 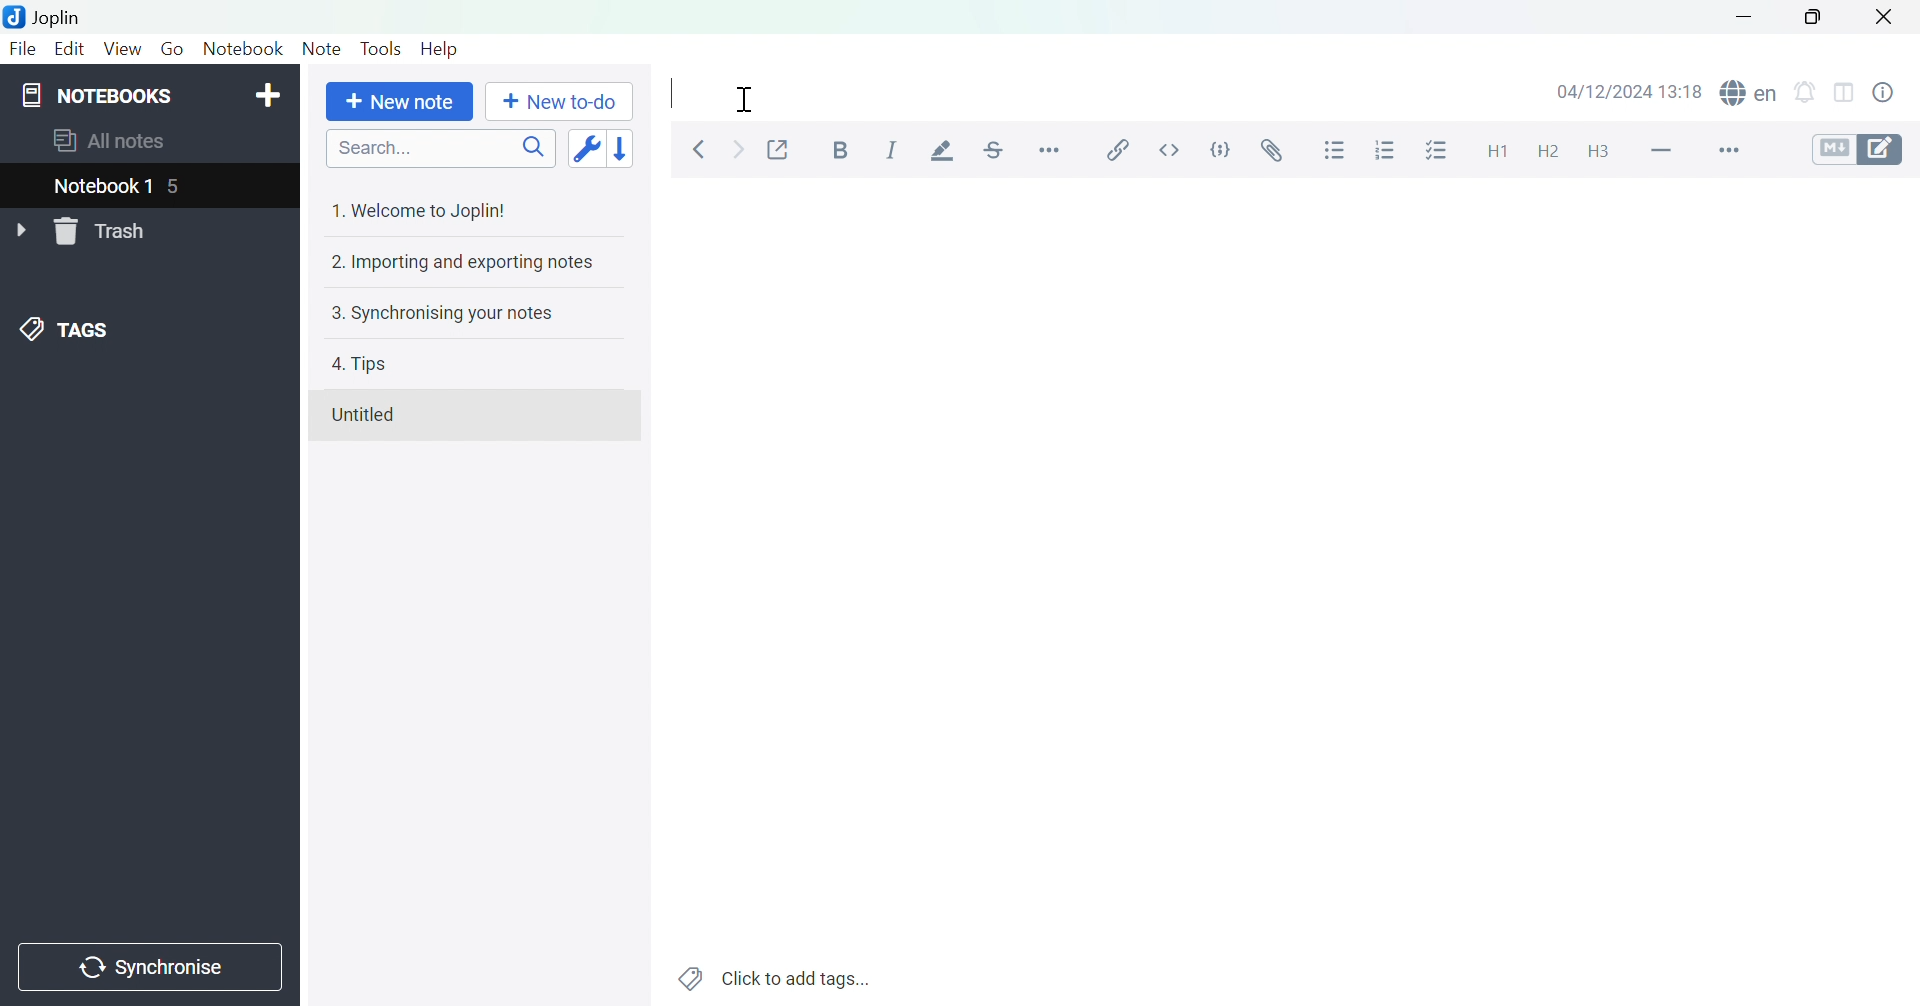 I want to click on Drop Down, so click(x=20, y=228).